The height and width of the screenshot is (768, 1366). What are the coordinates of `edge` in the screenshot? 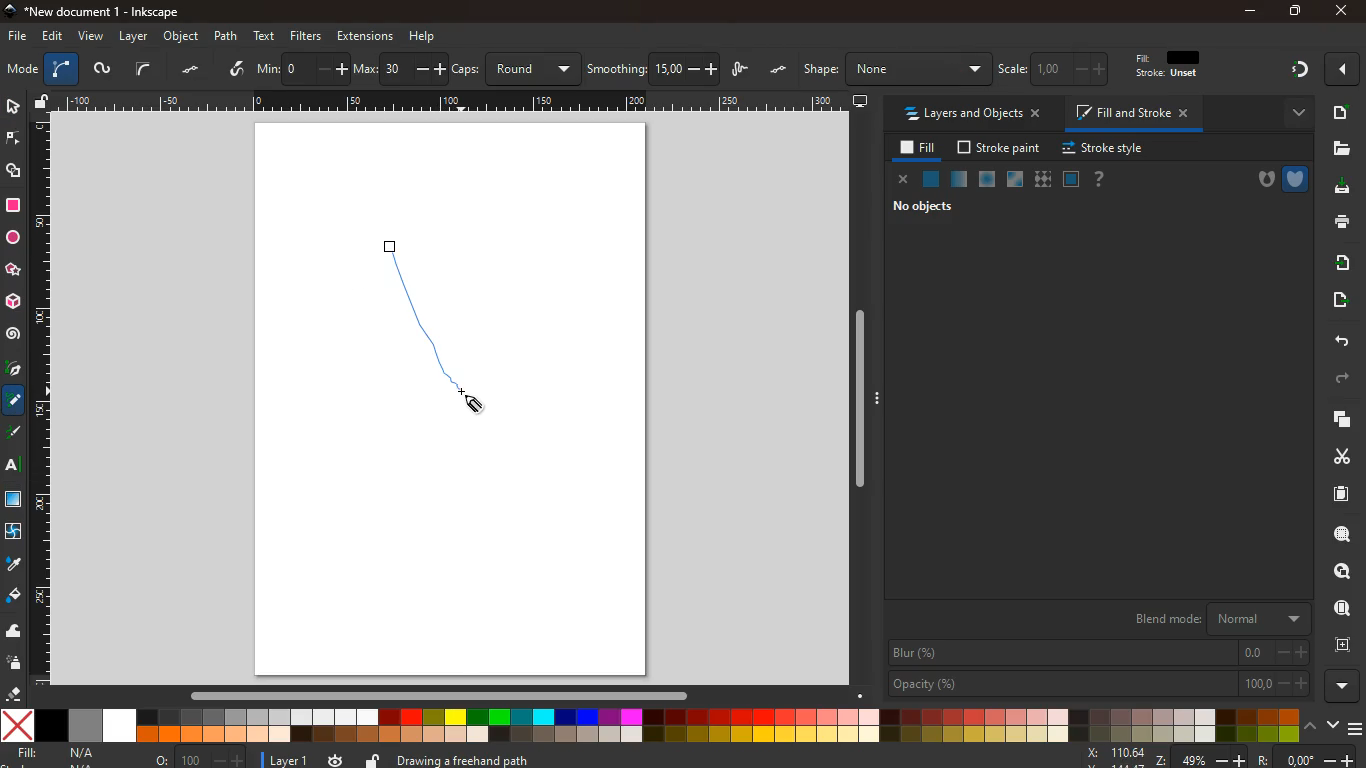 It's located at (14, 142).